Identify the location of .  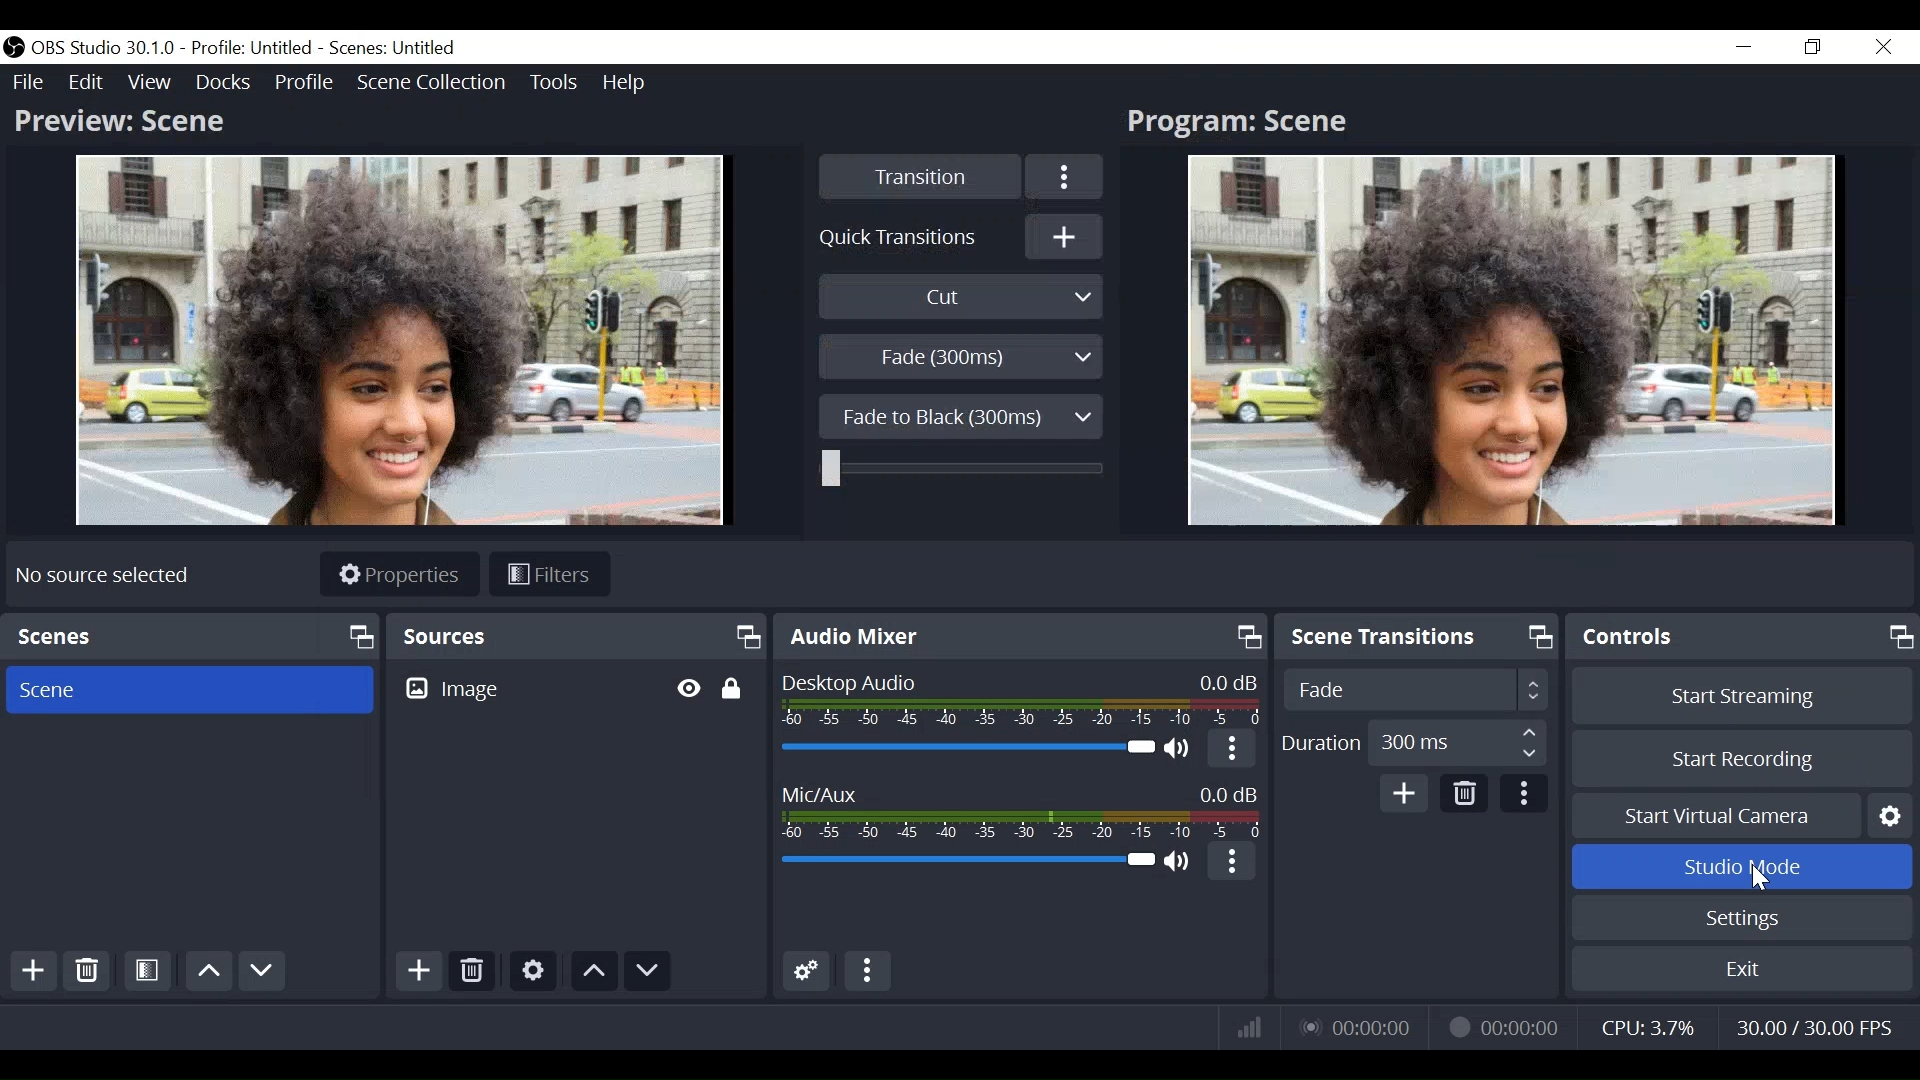
(1889, 816).